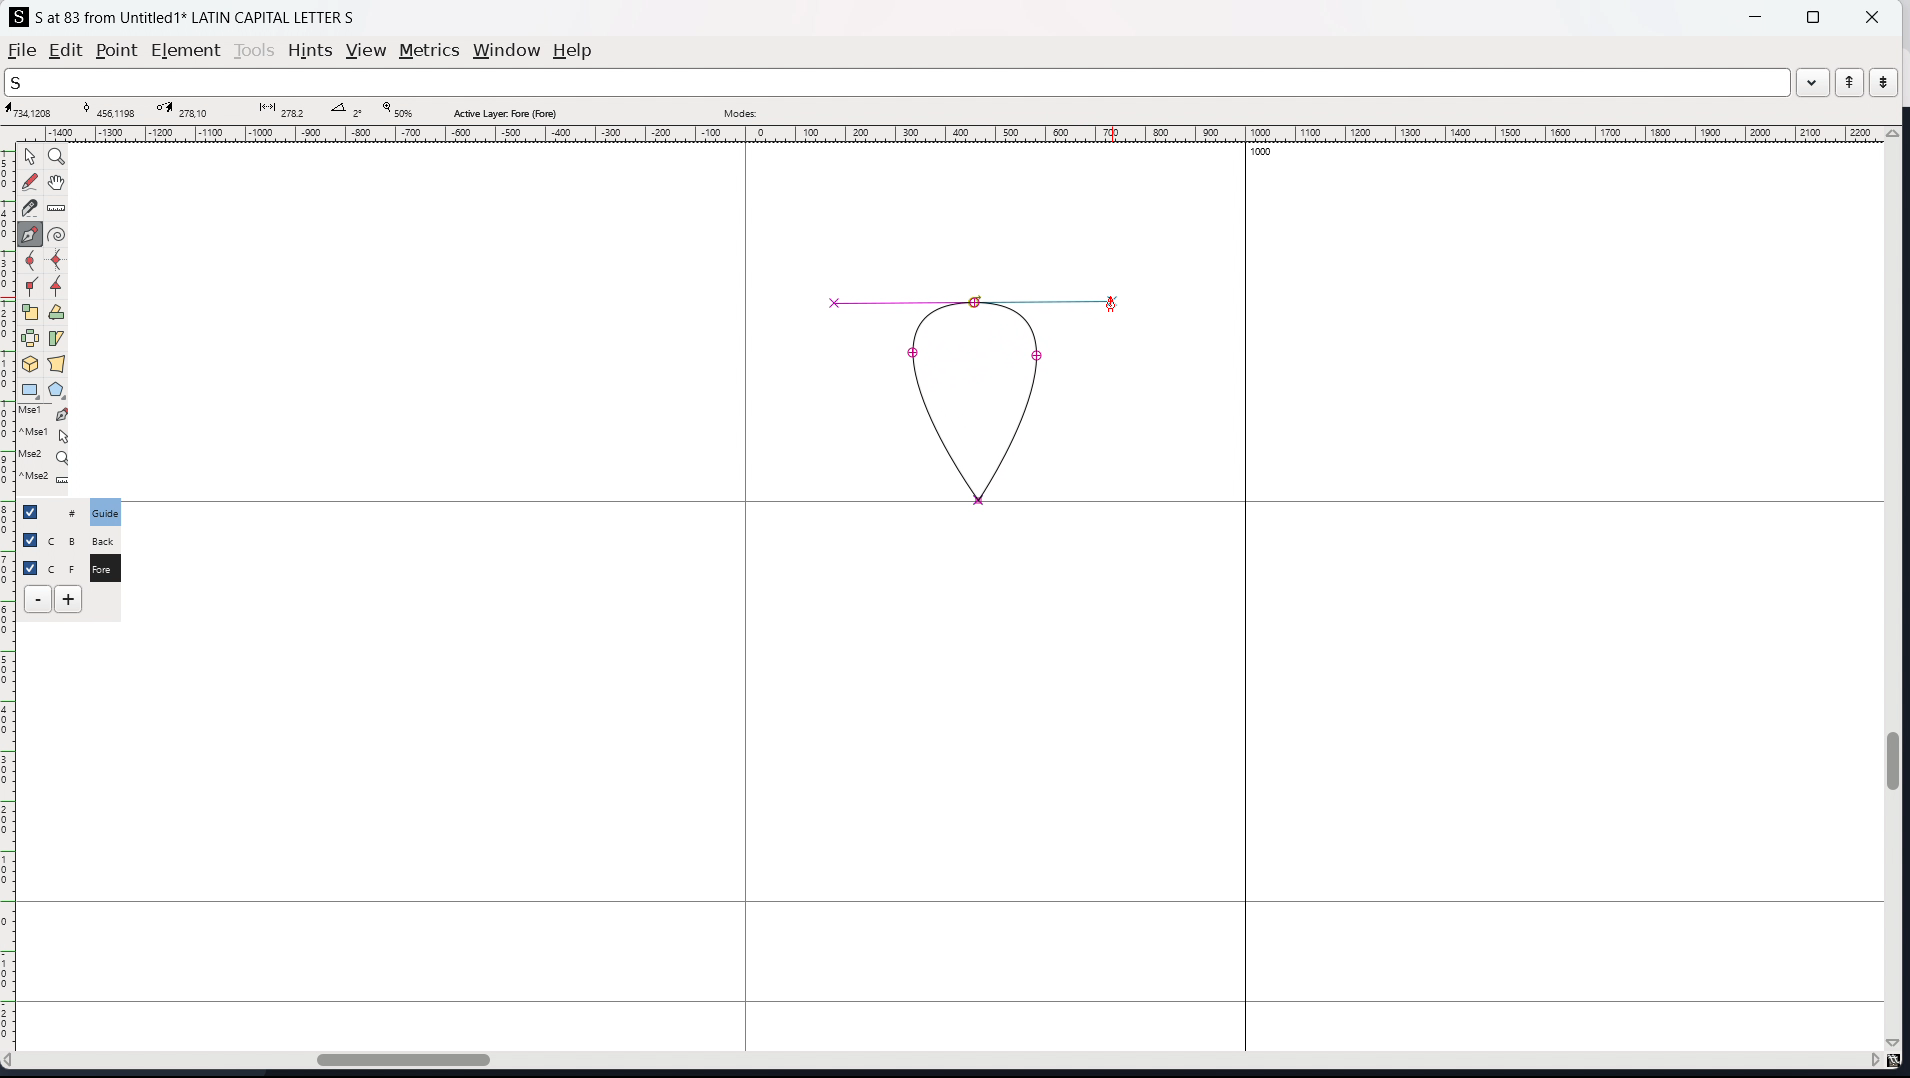 The height and width of the screenshot is (1078, 1910). What do you see at coordinates (38, 600) in the screenshot?
I see `delete layer` at bounding box center [38, 600].